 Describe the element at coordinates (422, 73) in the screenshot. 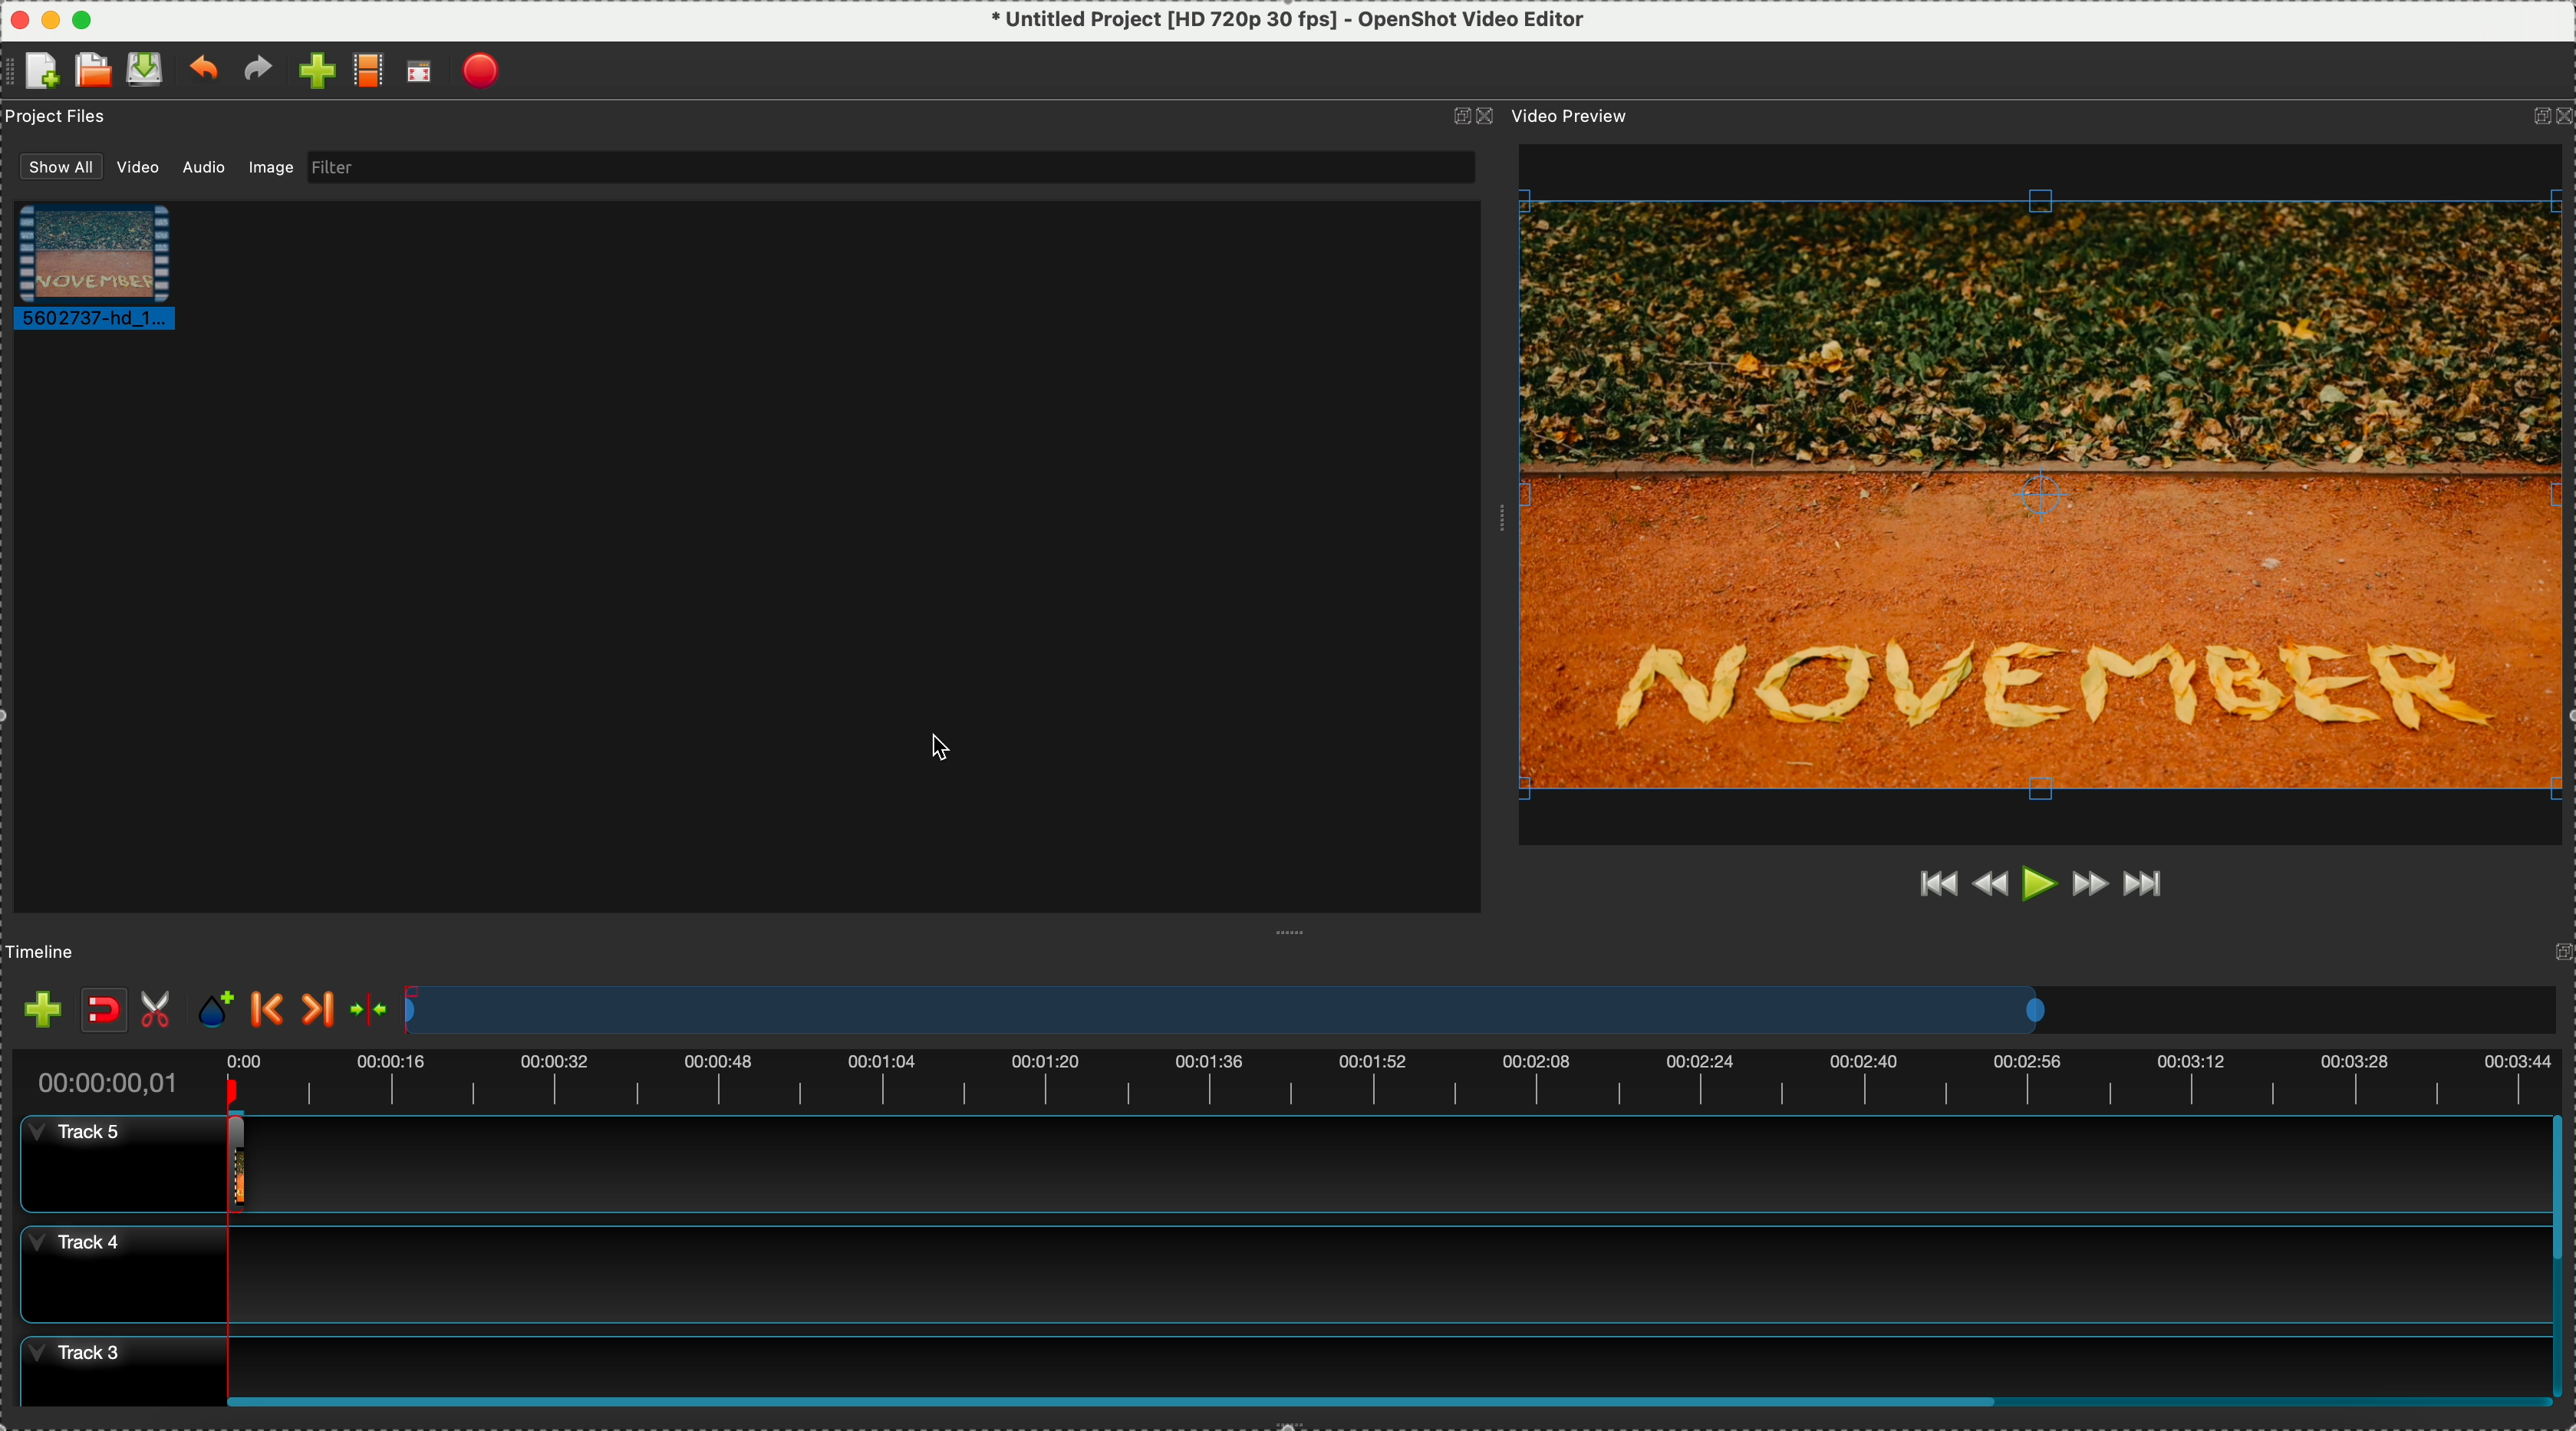

I see `full screen` at that location.